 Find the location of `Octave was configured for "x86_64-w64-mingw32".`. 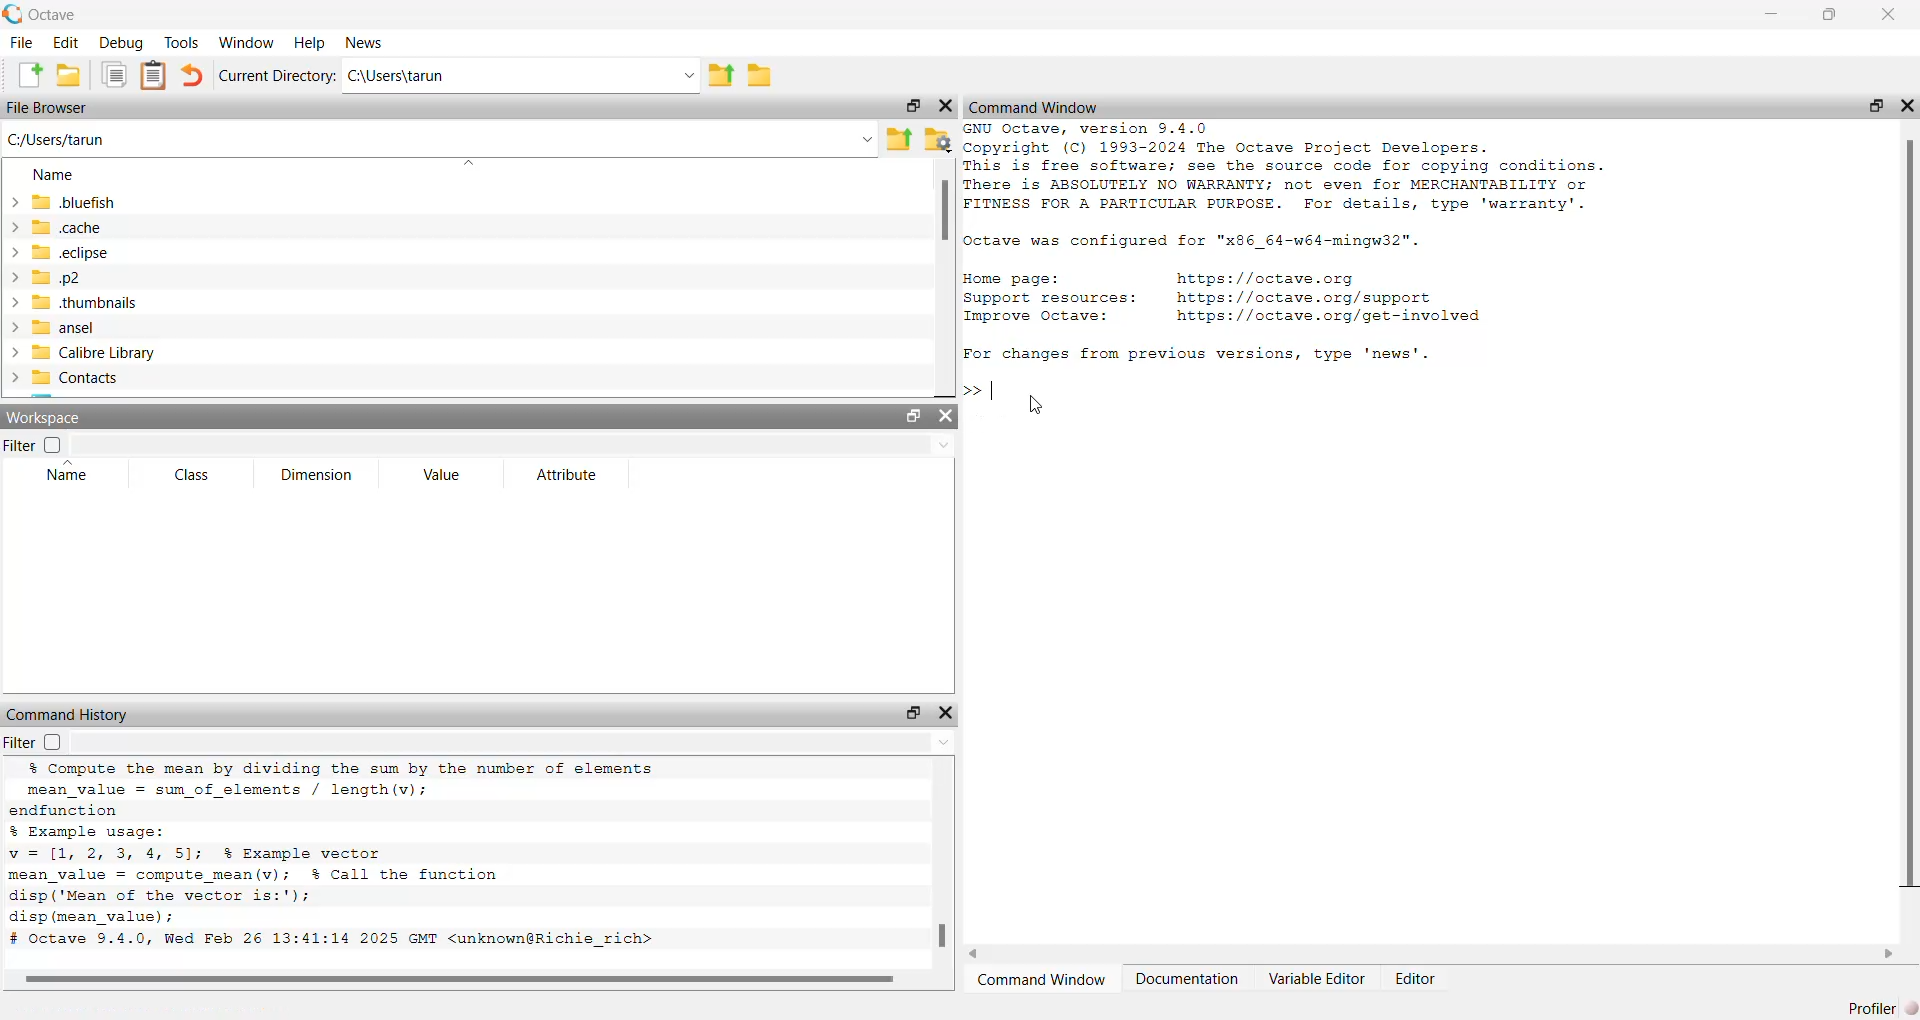

Octave was configured for "x86_64-w64-mingw32". is located at coordinates (1194, 243).